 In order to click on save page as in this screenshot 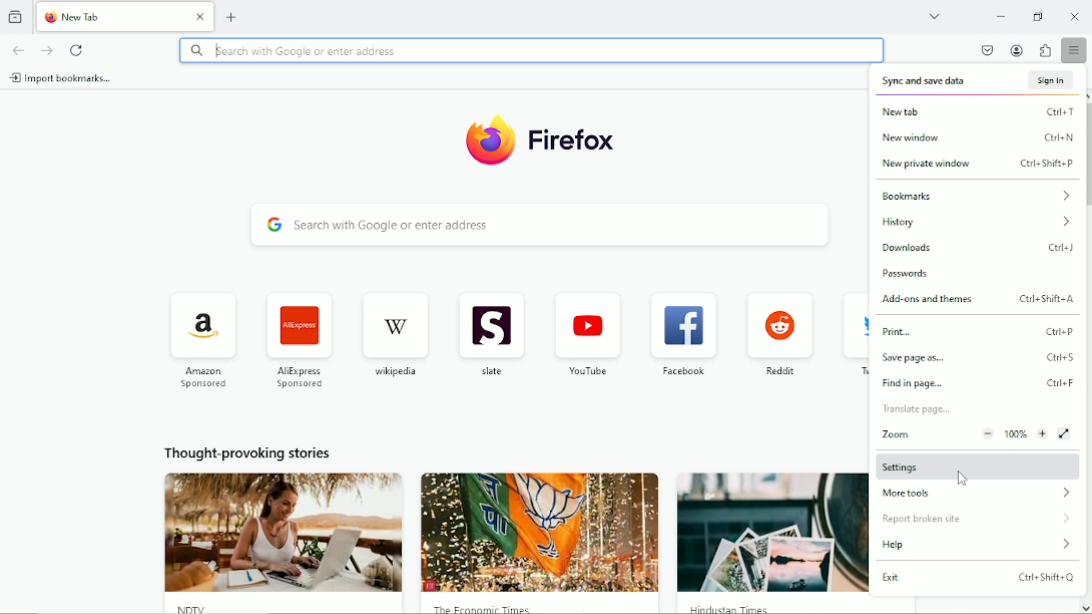, I will do `click(981, 359)`.